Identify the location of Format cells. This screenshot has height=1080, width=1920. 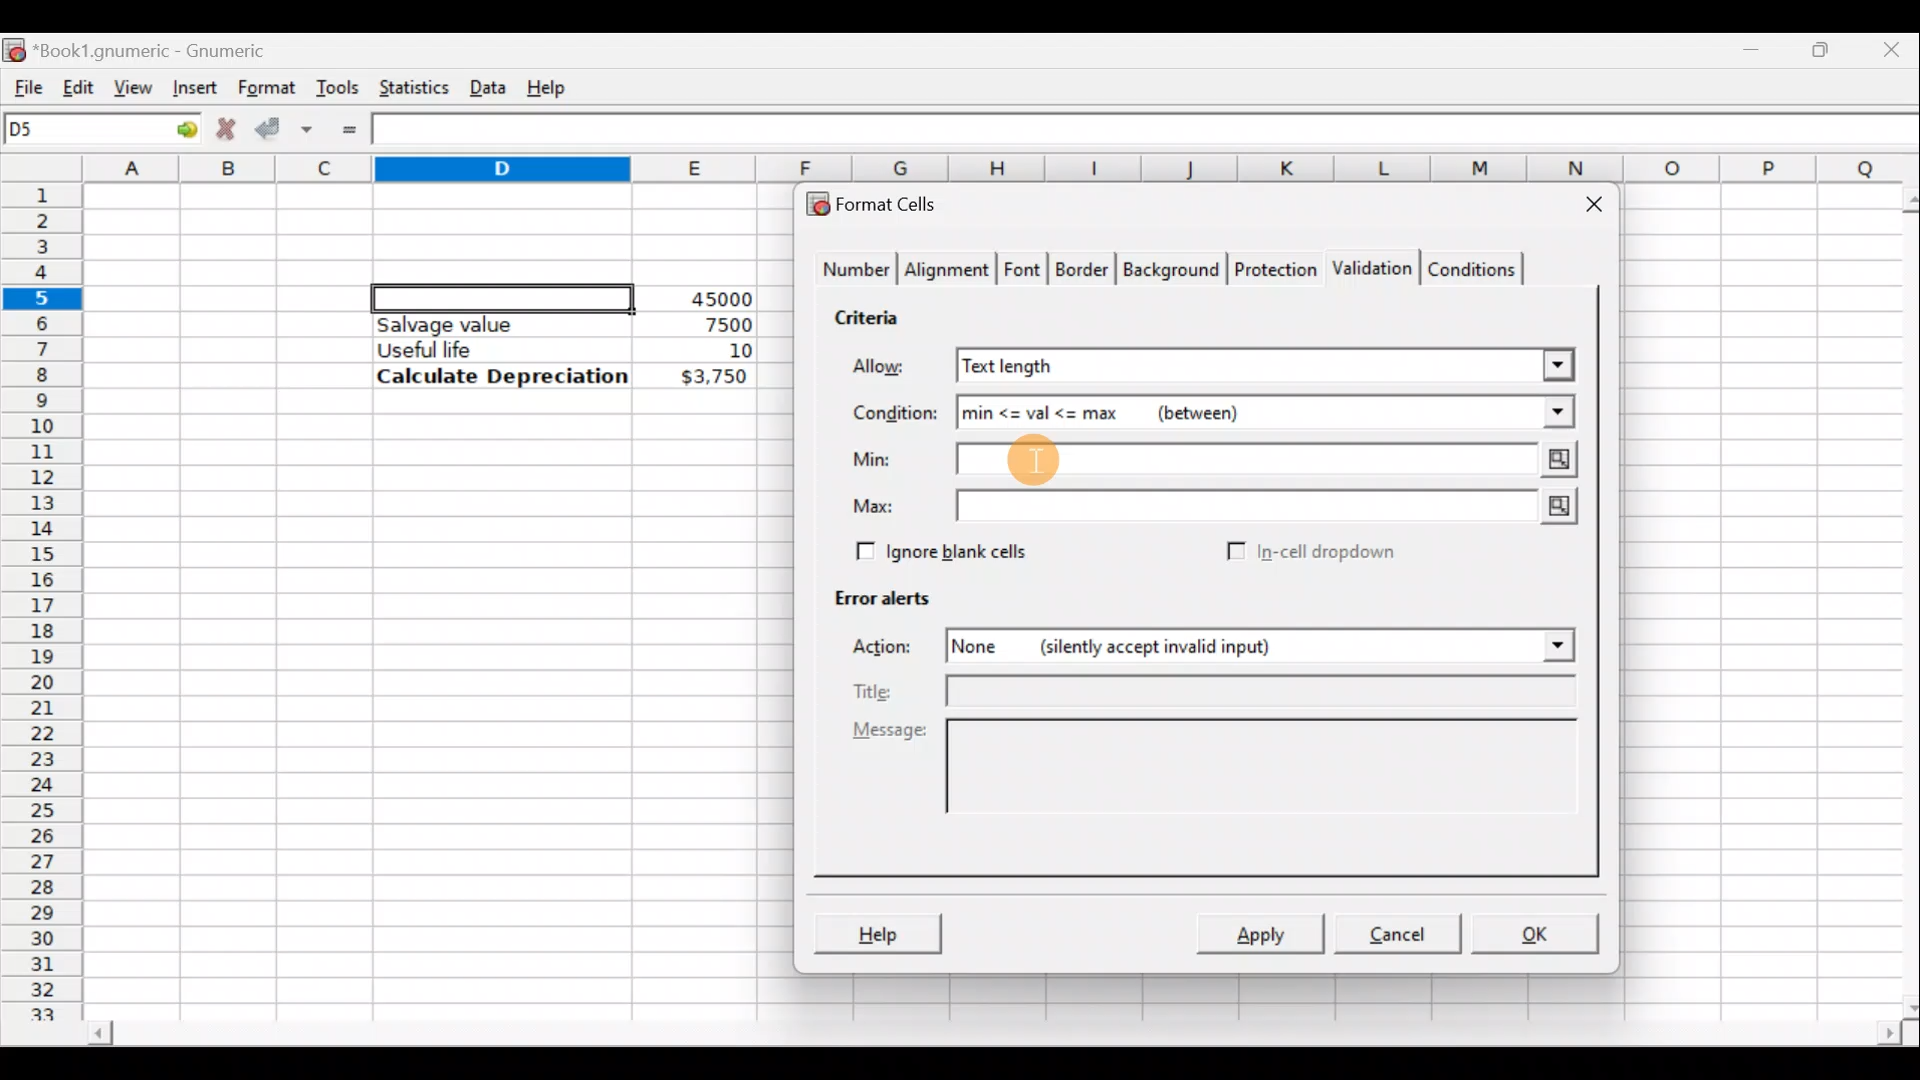
(883, 200).